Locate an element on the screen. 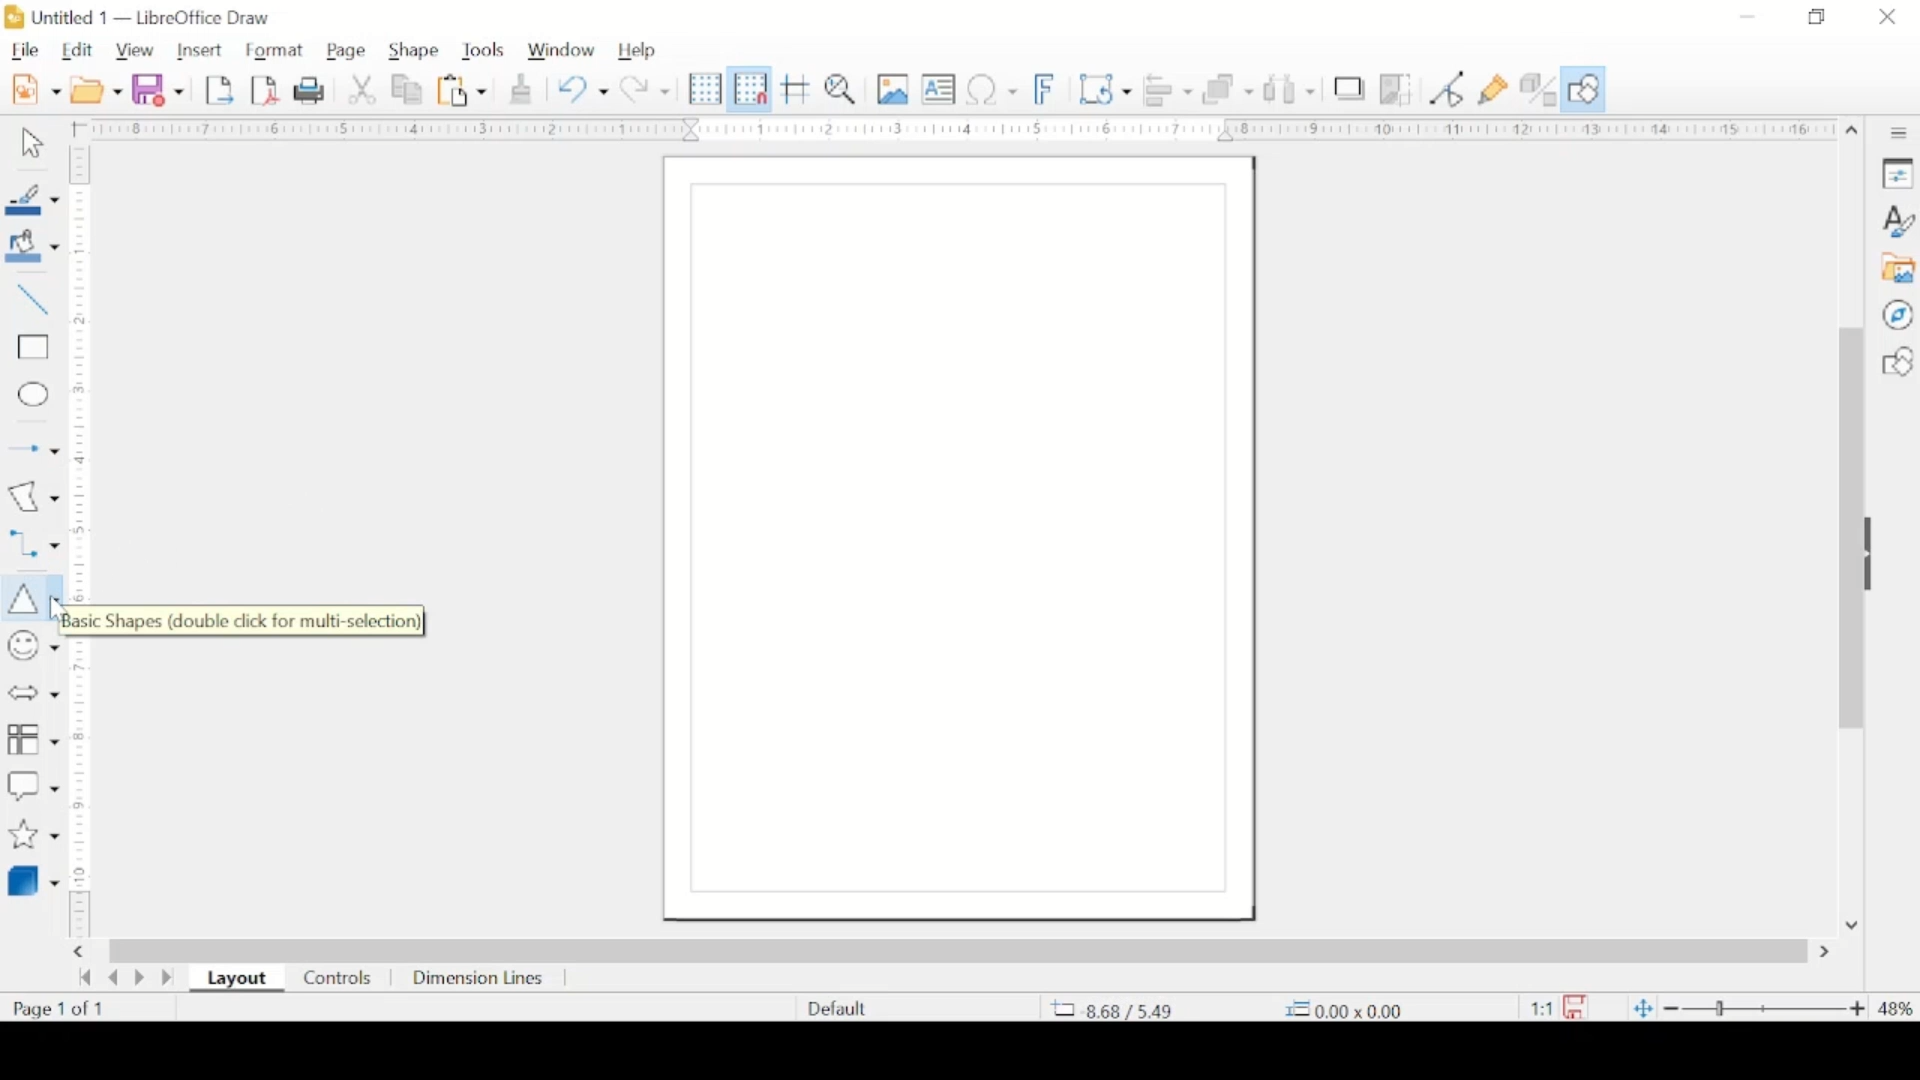  controls is located at coordinates (336, 978).